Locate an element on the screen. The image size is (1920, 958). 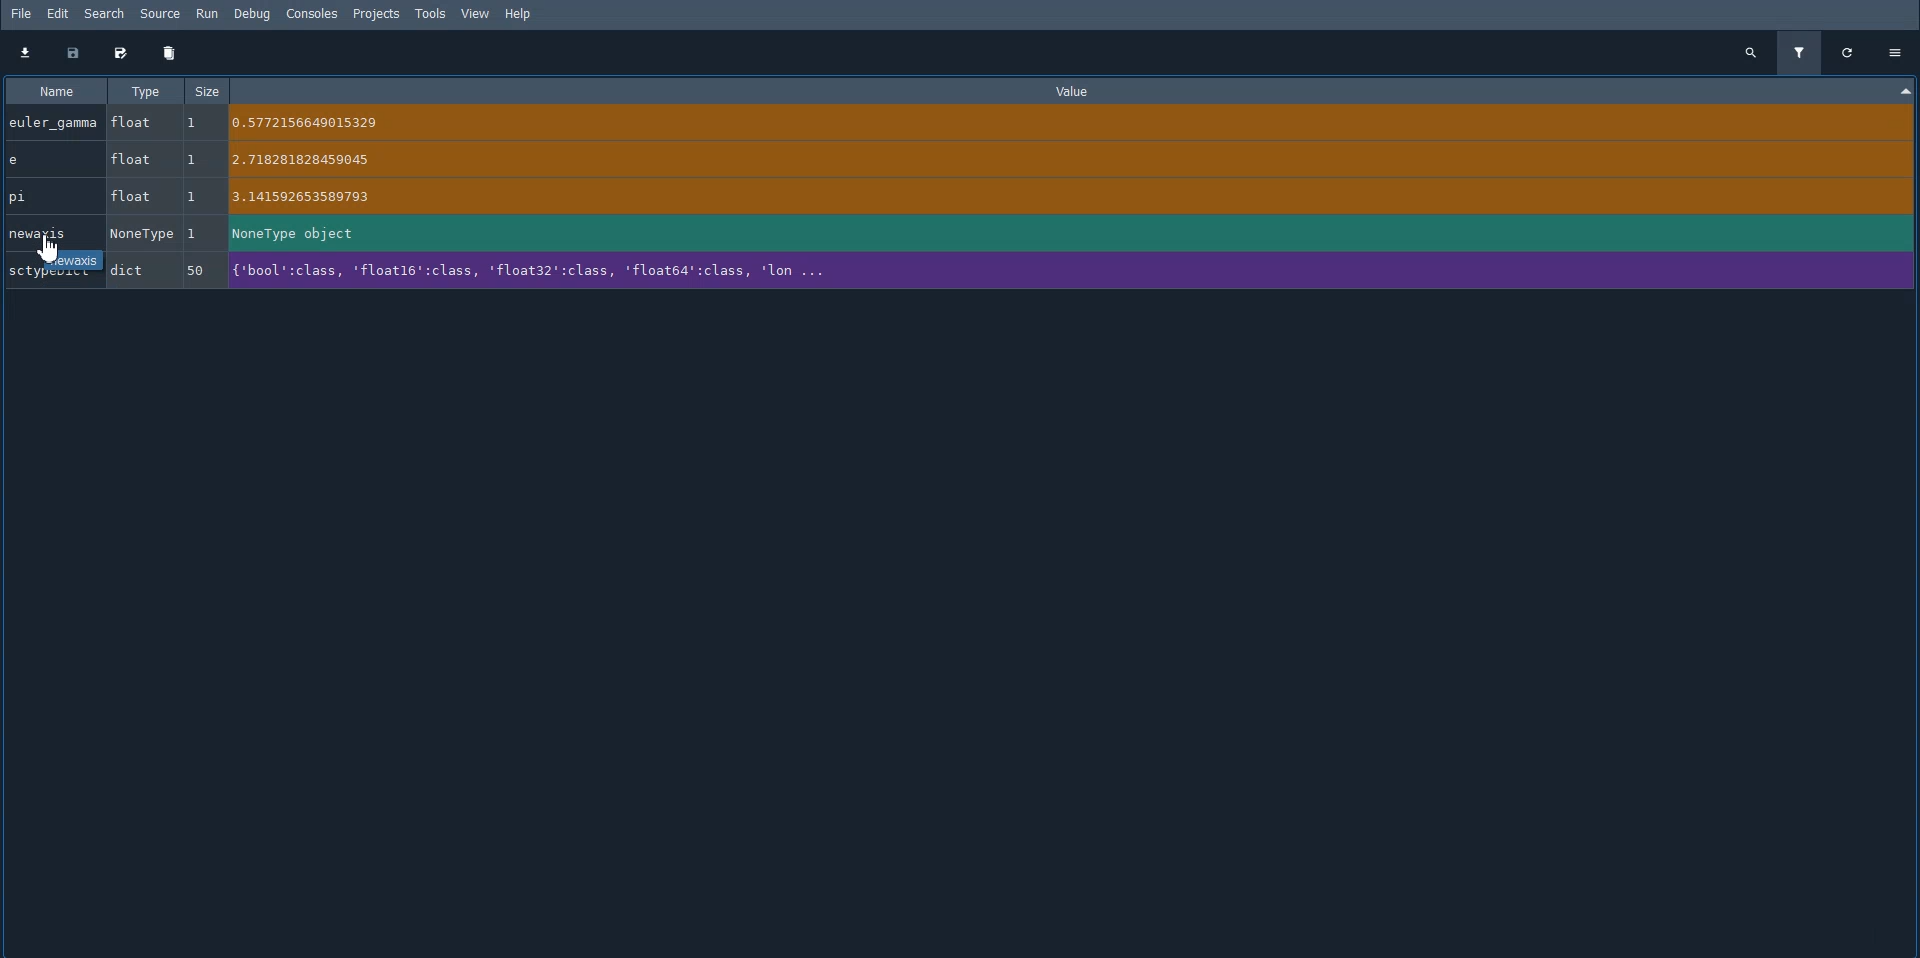
Source is located at coordinates (159, 12).